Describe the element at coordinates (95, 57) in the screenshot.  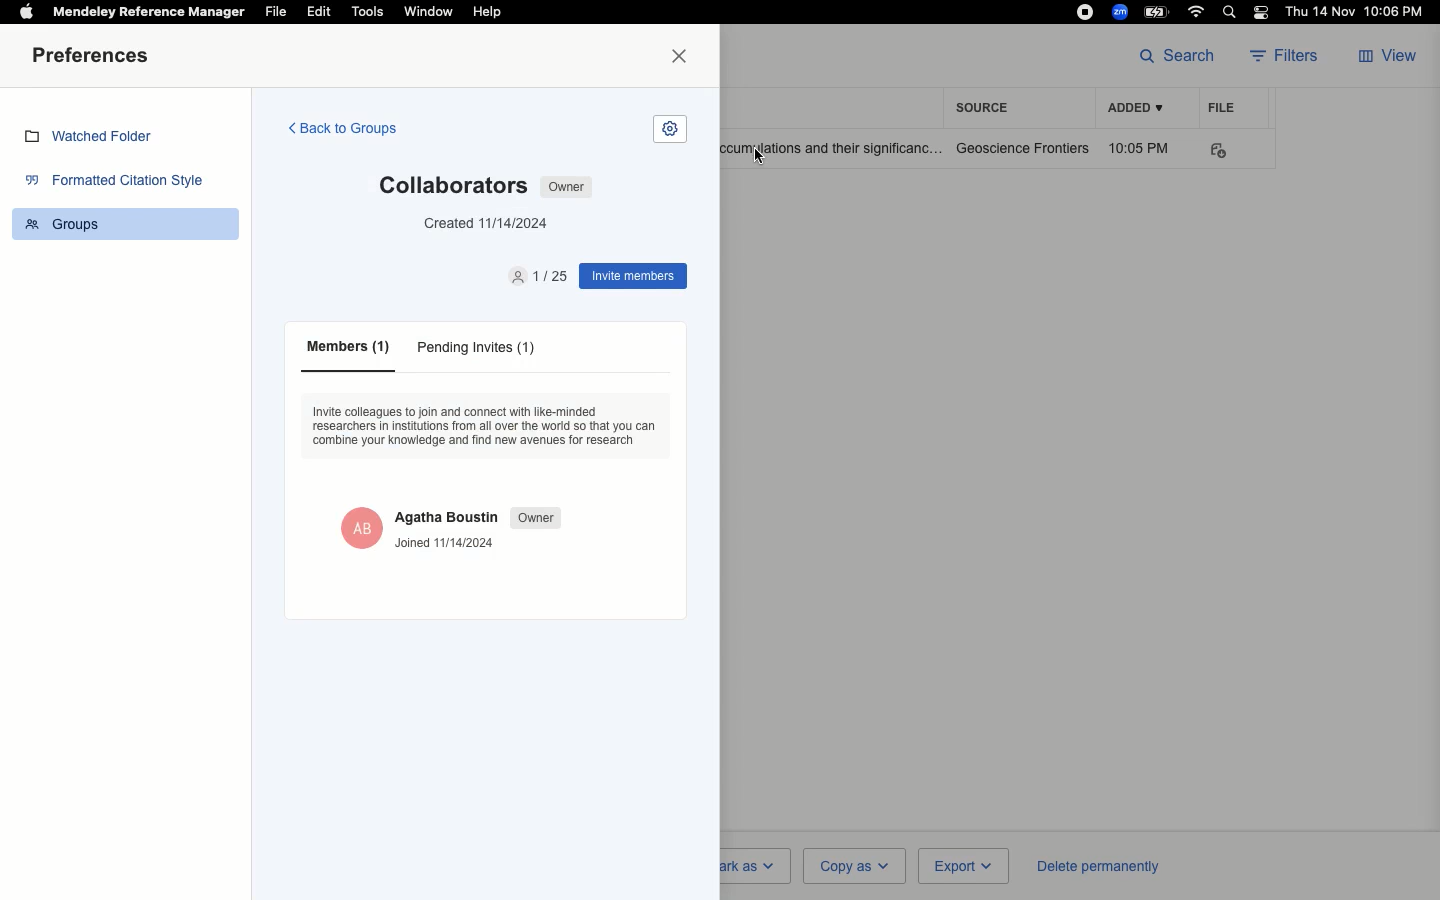
I see `Preferences` at that location.